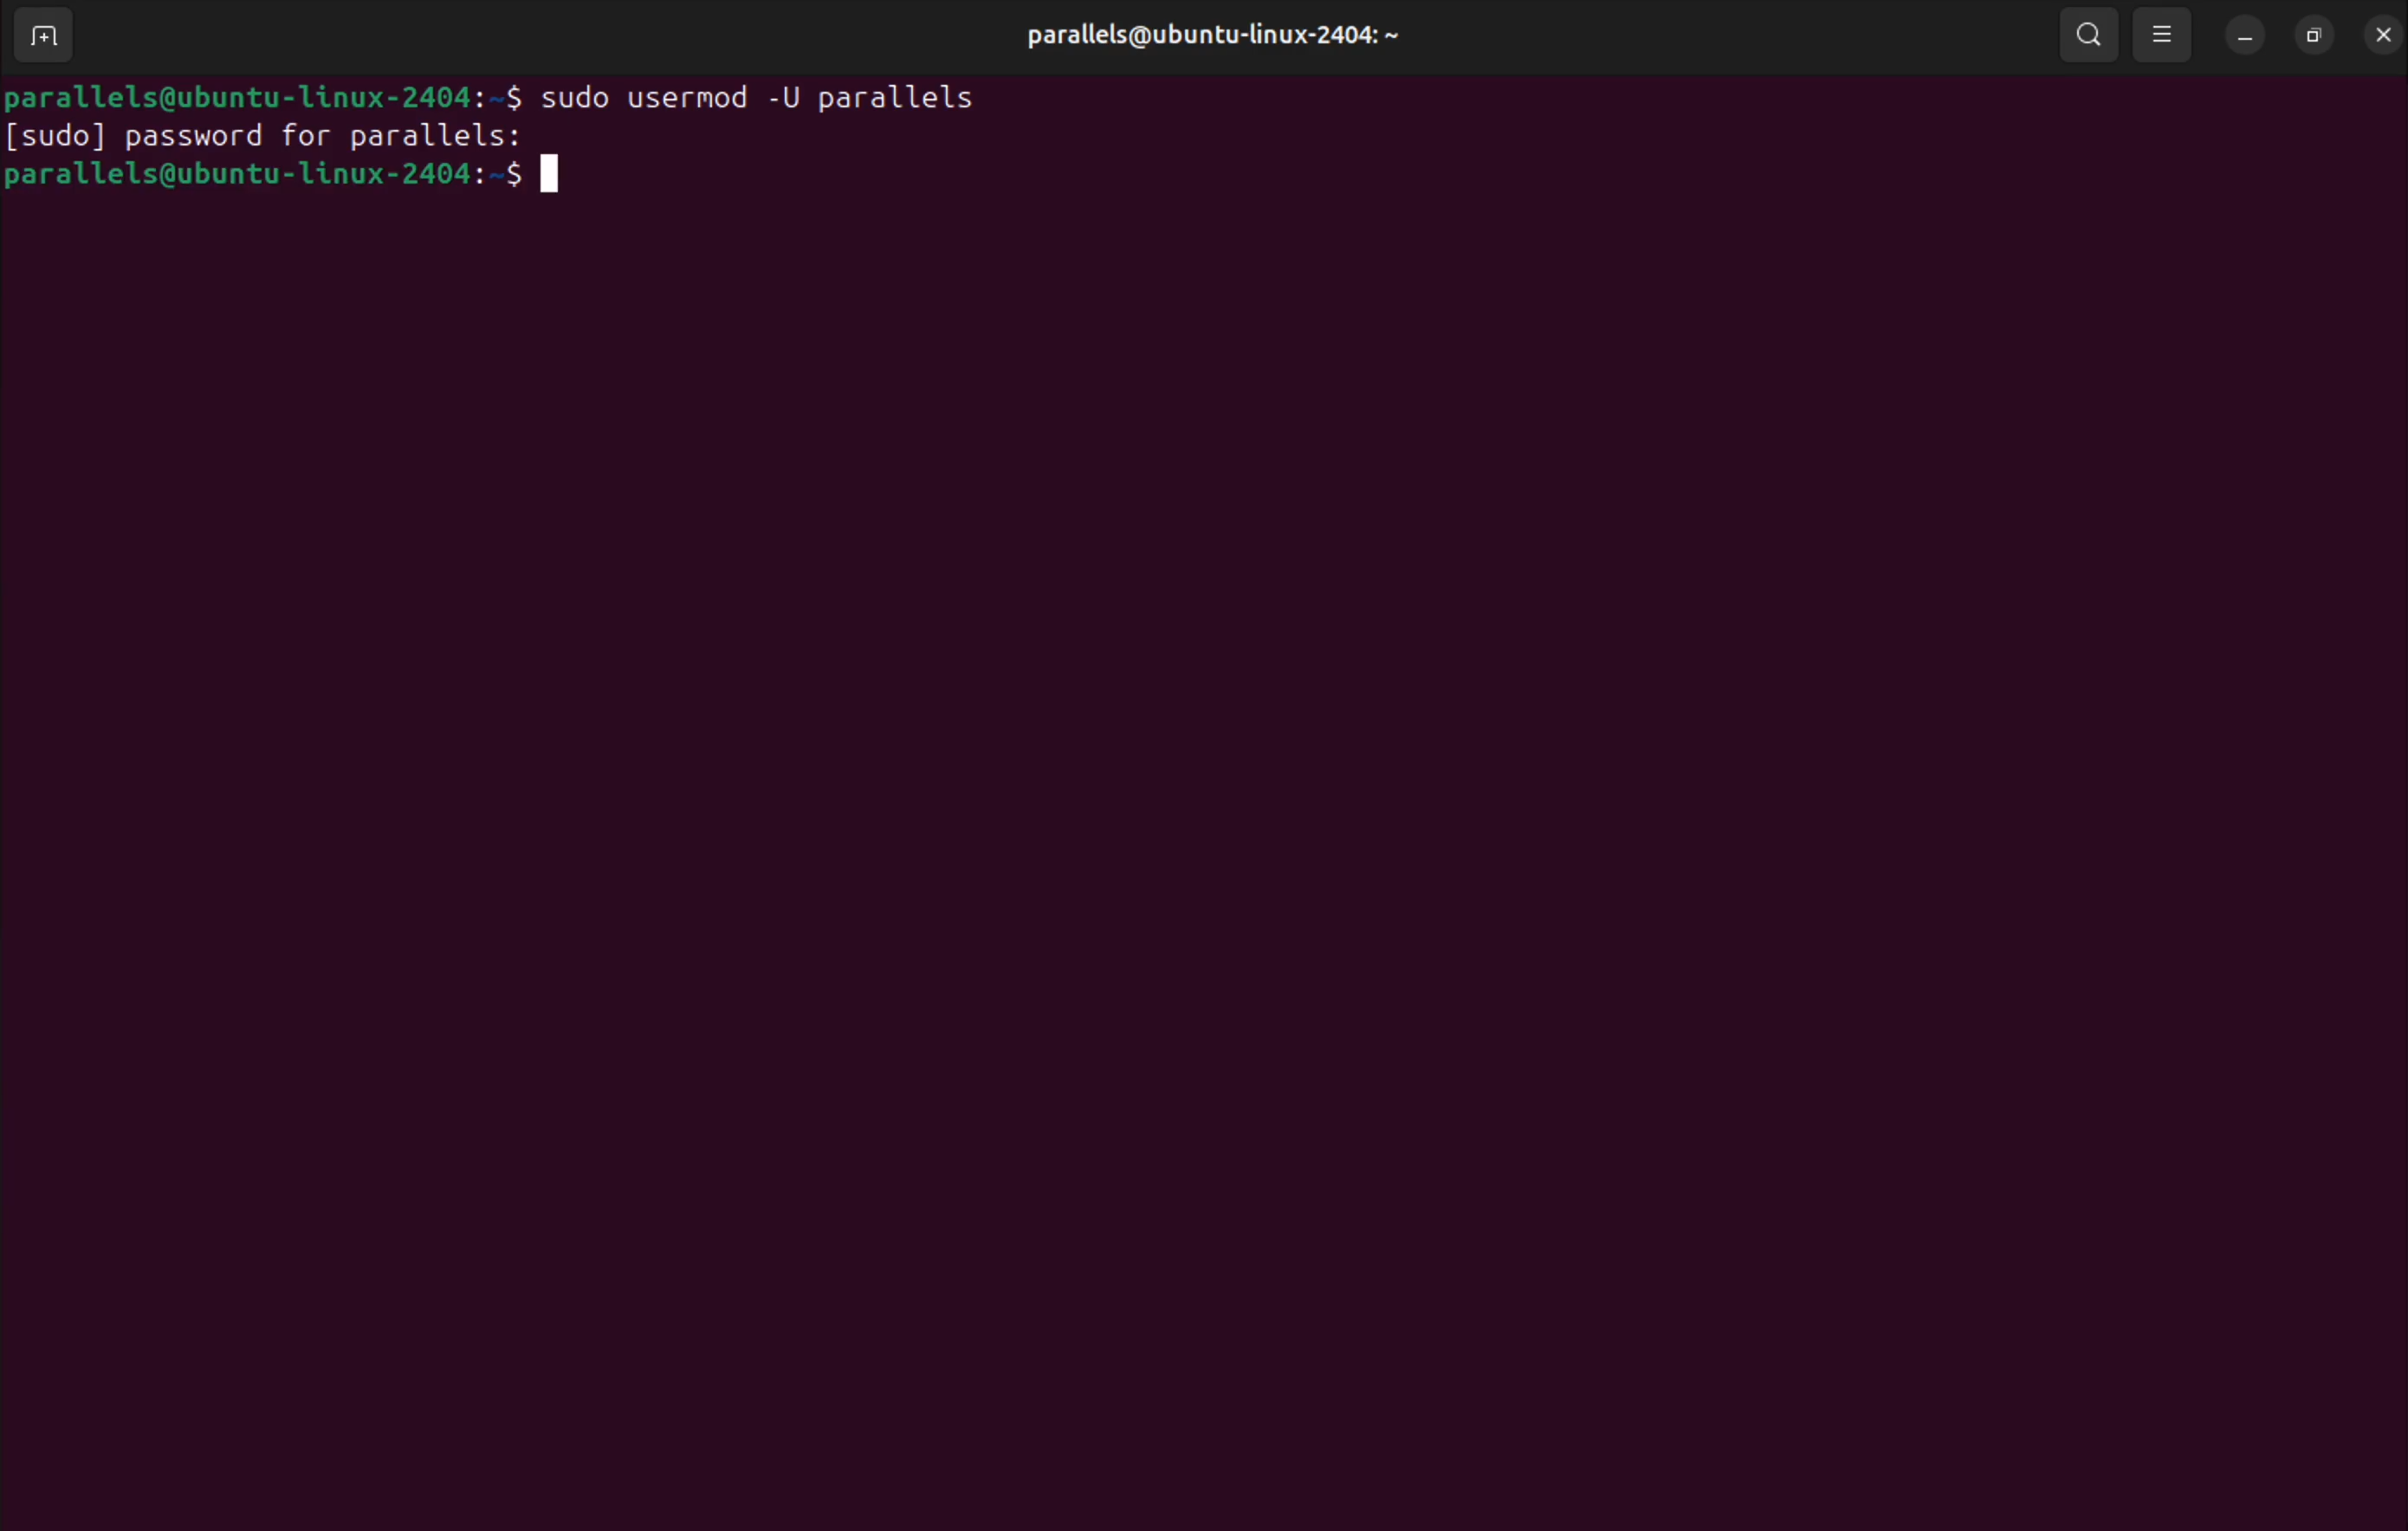 The width and height of the screenshot is (2408, 1531). I want to click on bash prompt, so click(268, 92).